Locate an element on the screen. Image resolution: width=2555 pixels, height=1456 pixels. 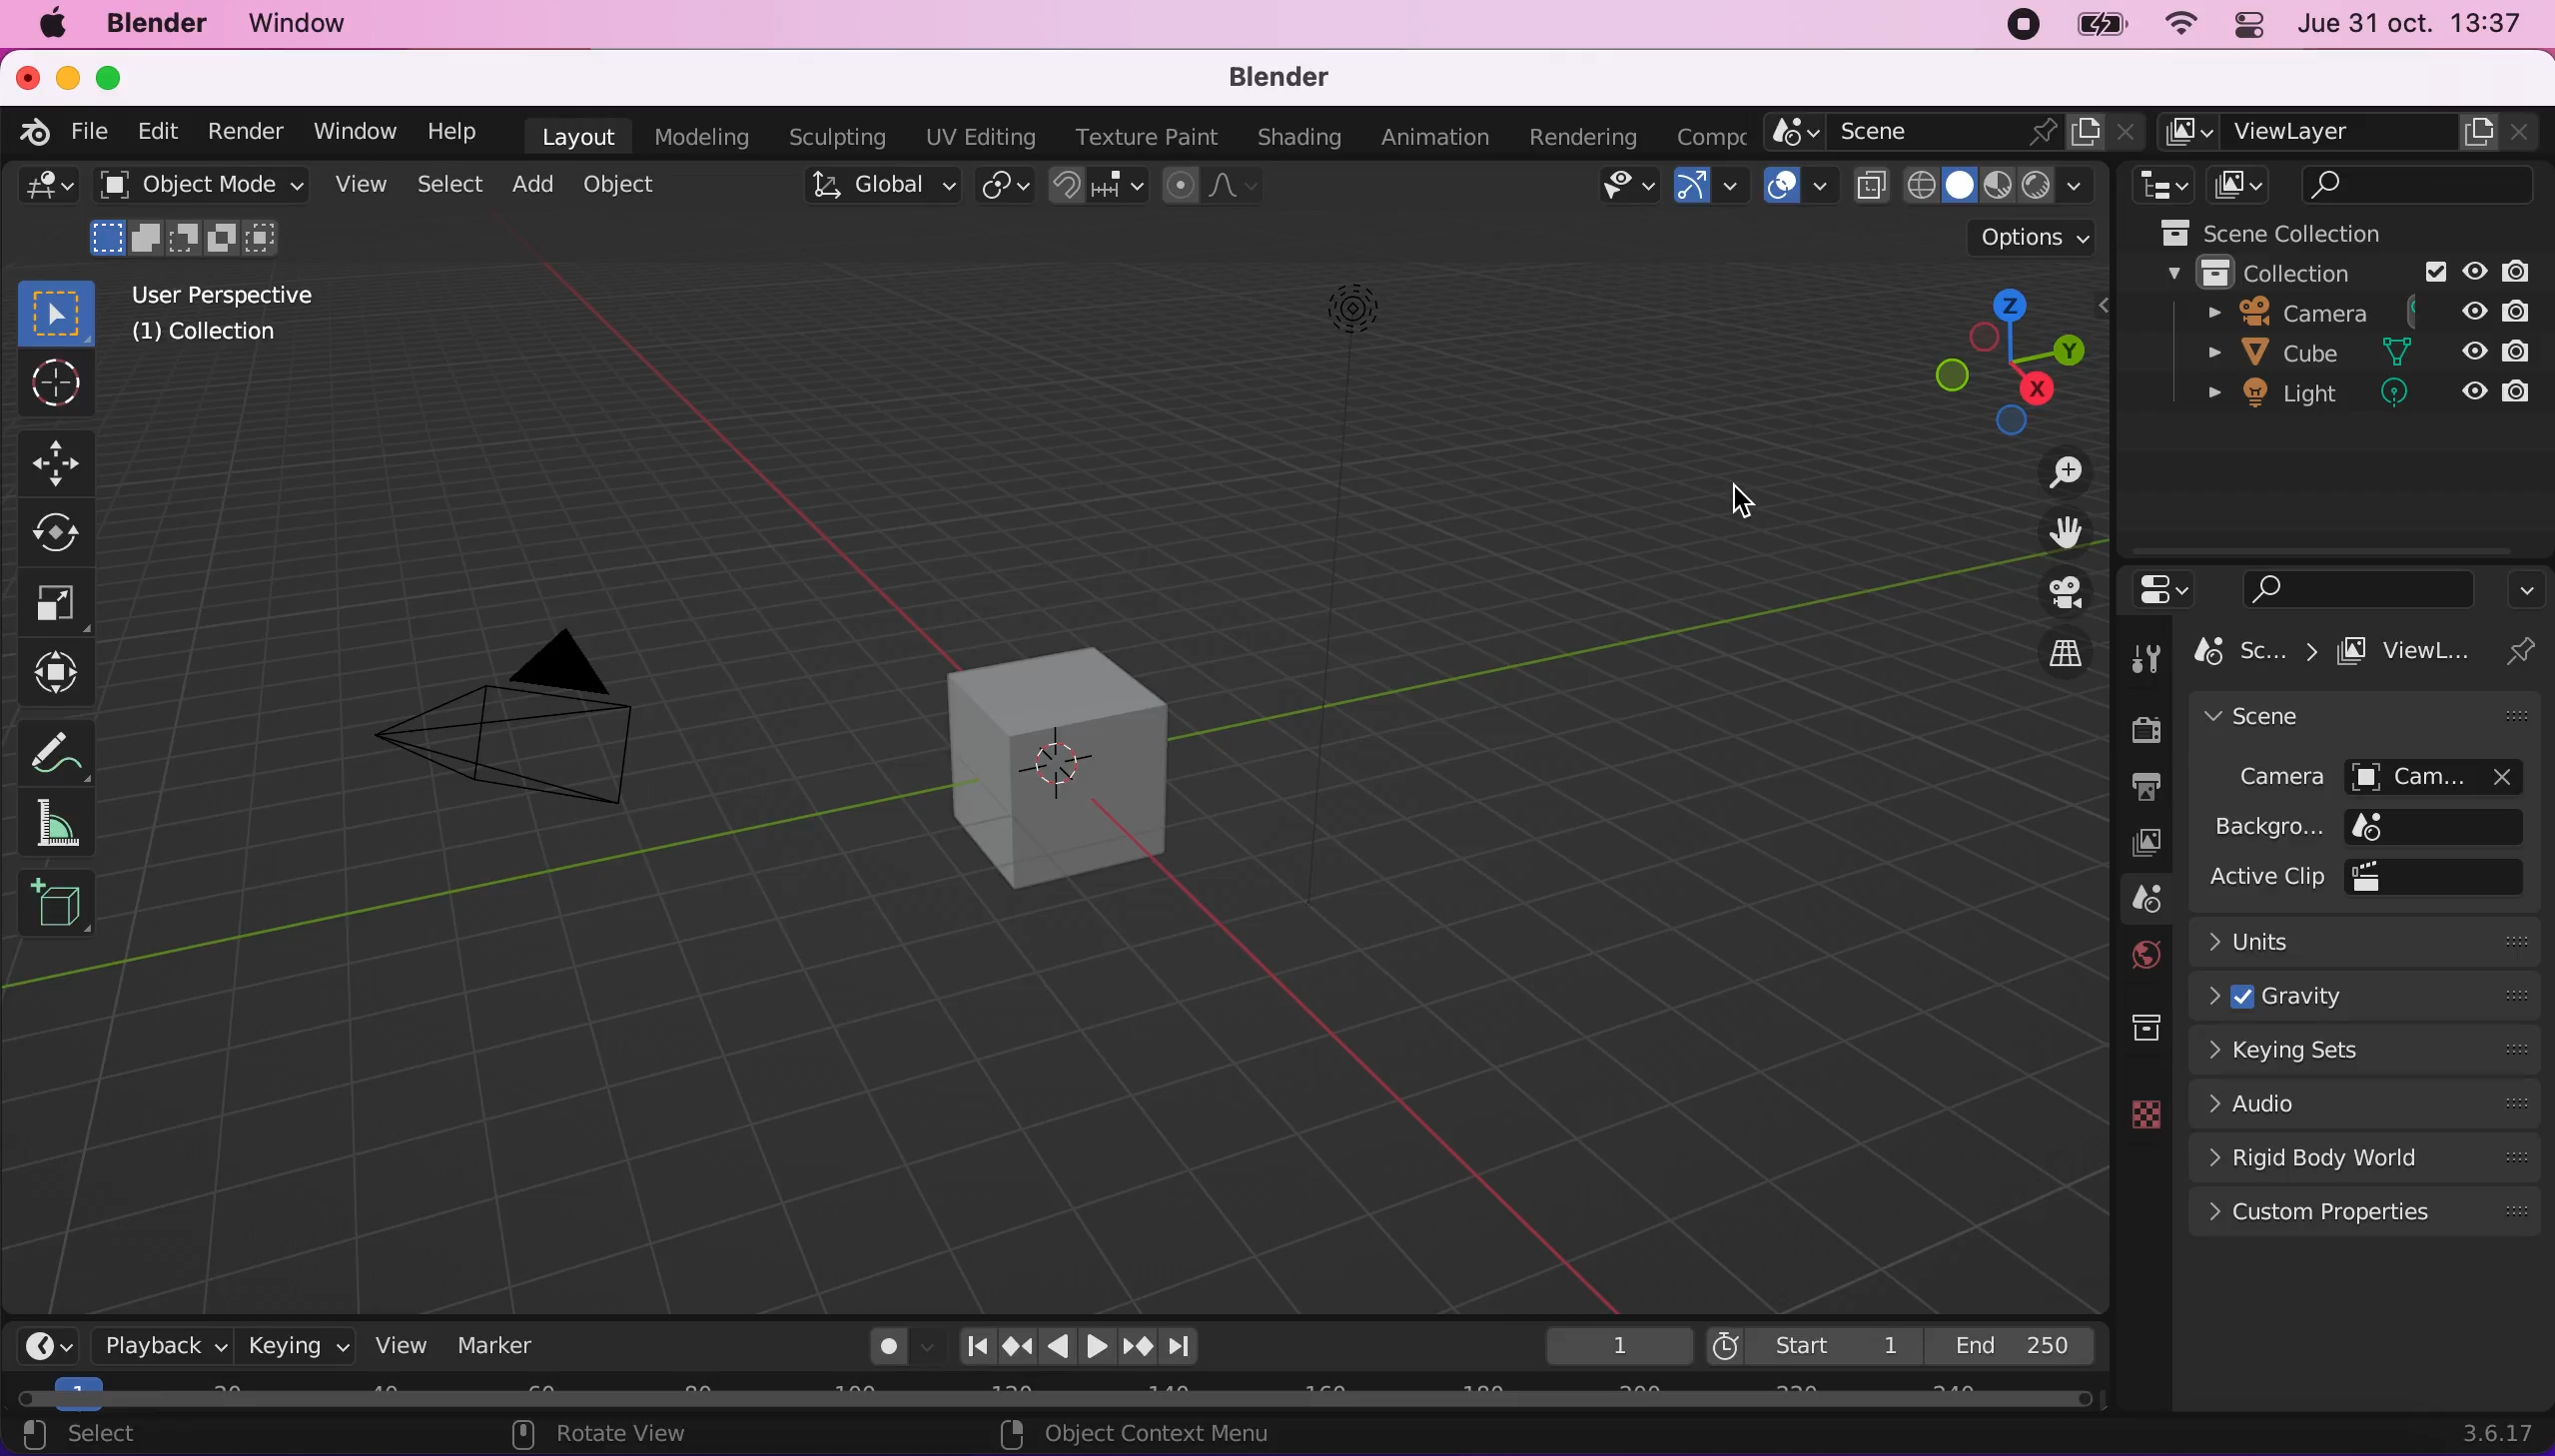
cursor is located at coordinates (1745, 499).